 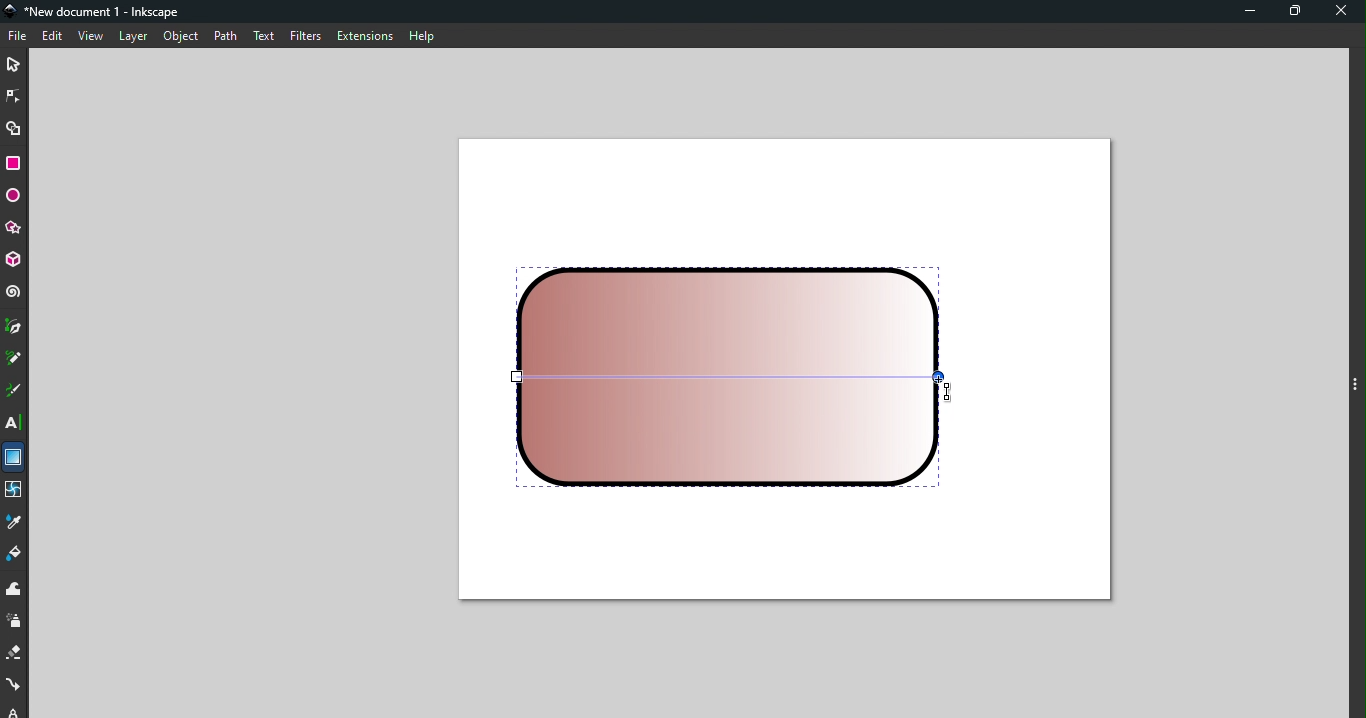 I want to click on Filters, so click(x=304, y=35).